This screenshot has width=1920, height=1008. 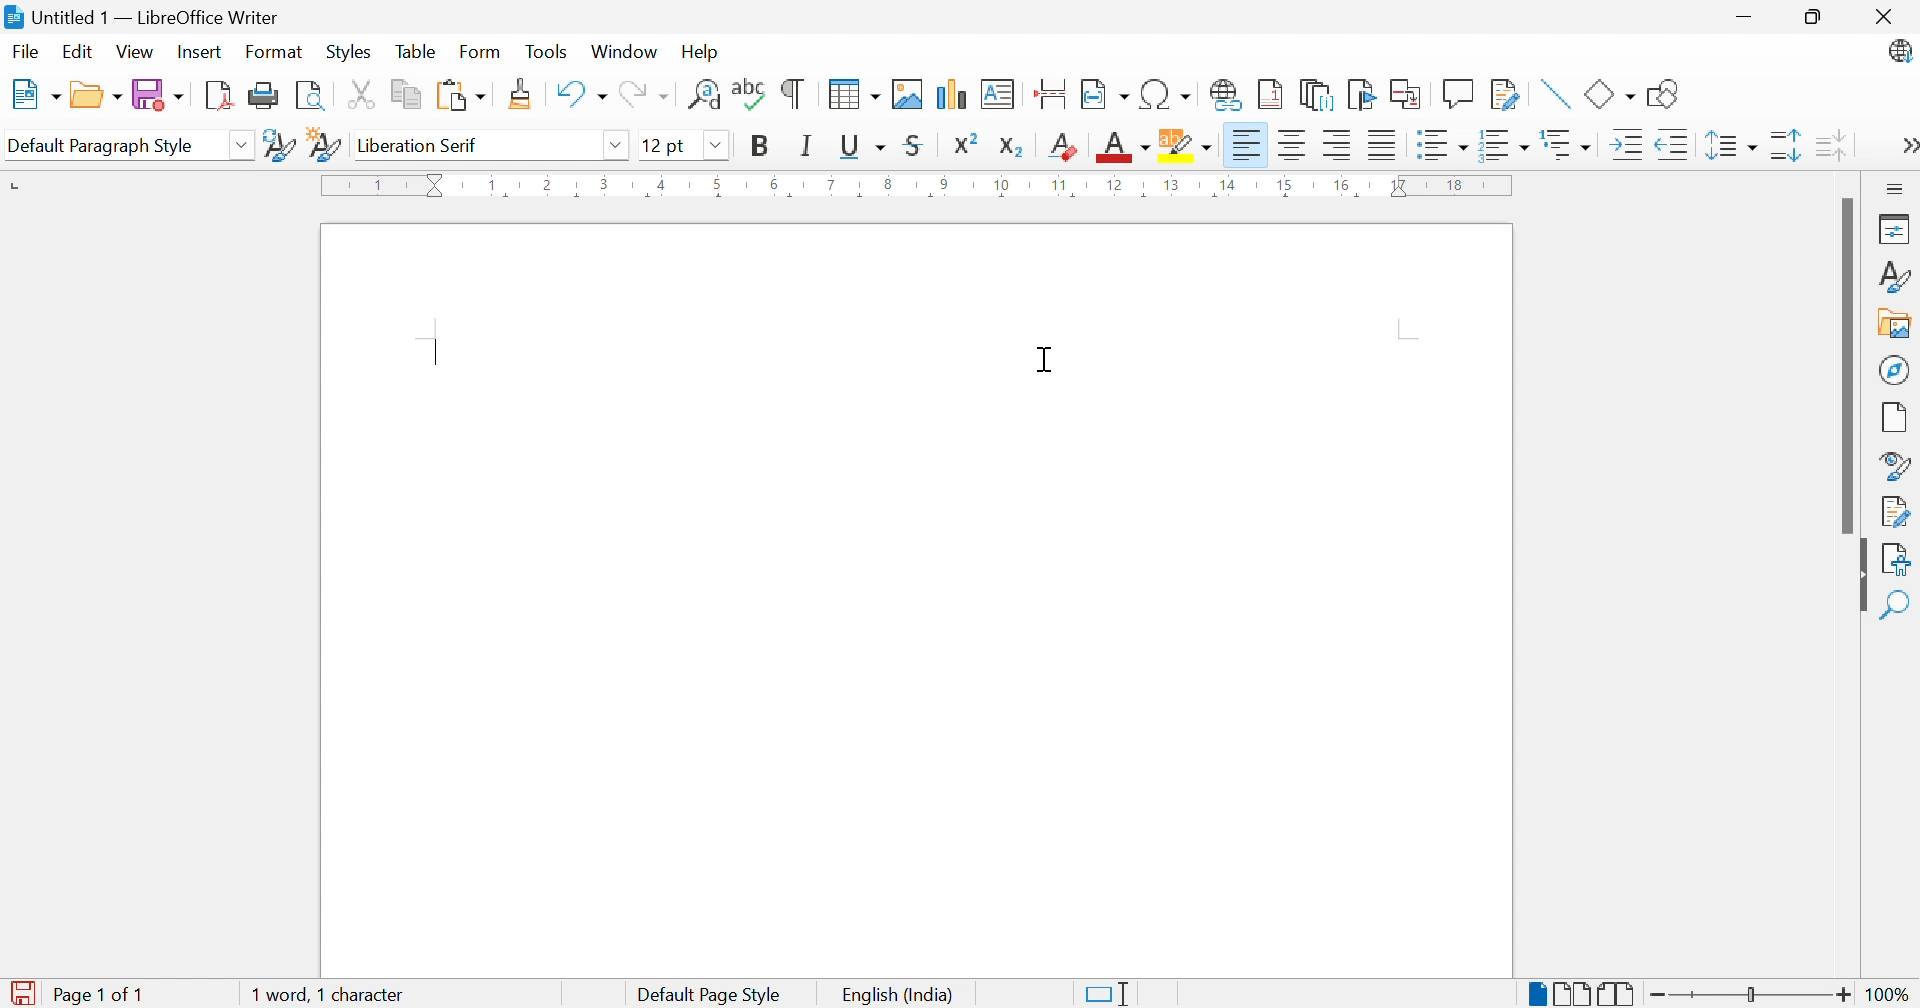 What do you see at coordinates (1901, 53) in the screenshot?
I see `LibreOffice Update Available` at bounding box center [1901, 53].